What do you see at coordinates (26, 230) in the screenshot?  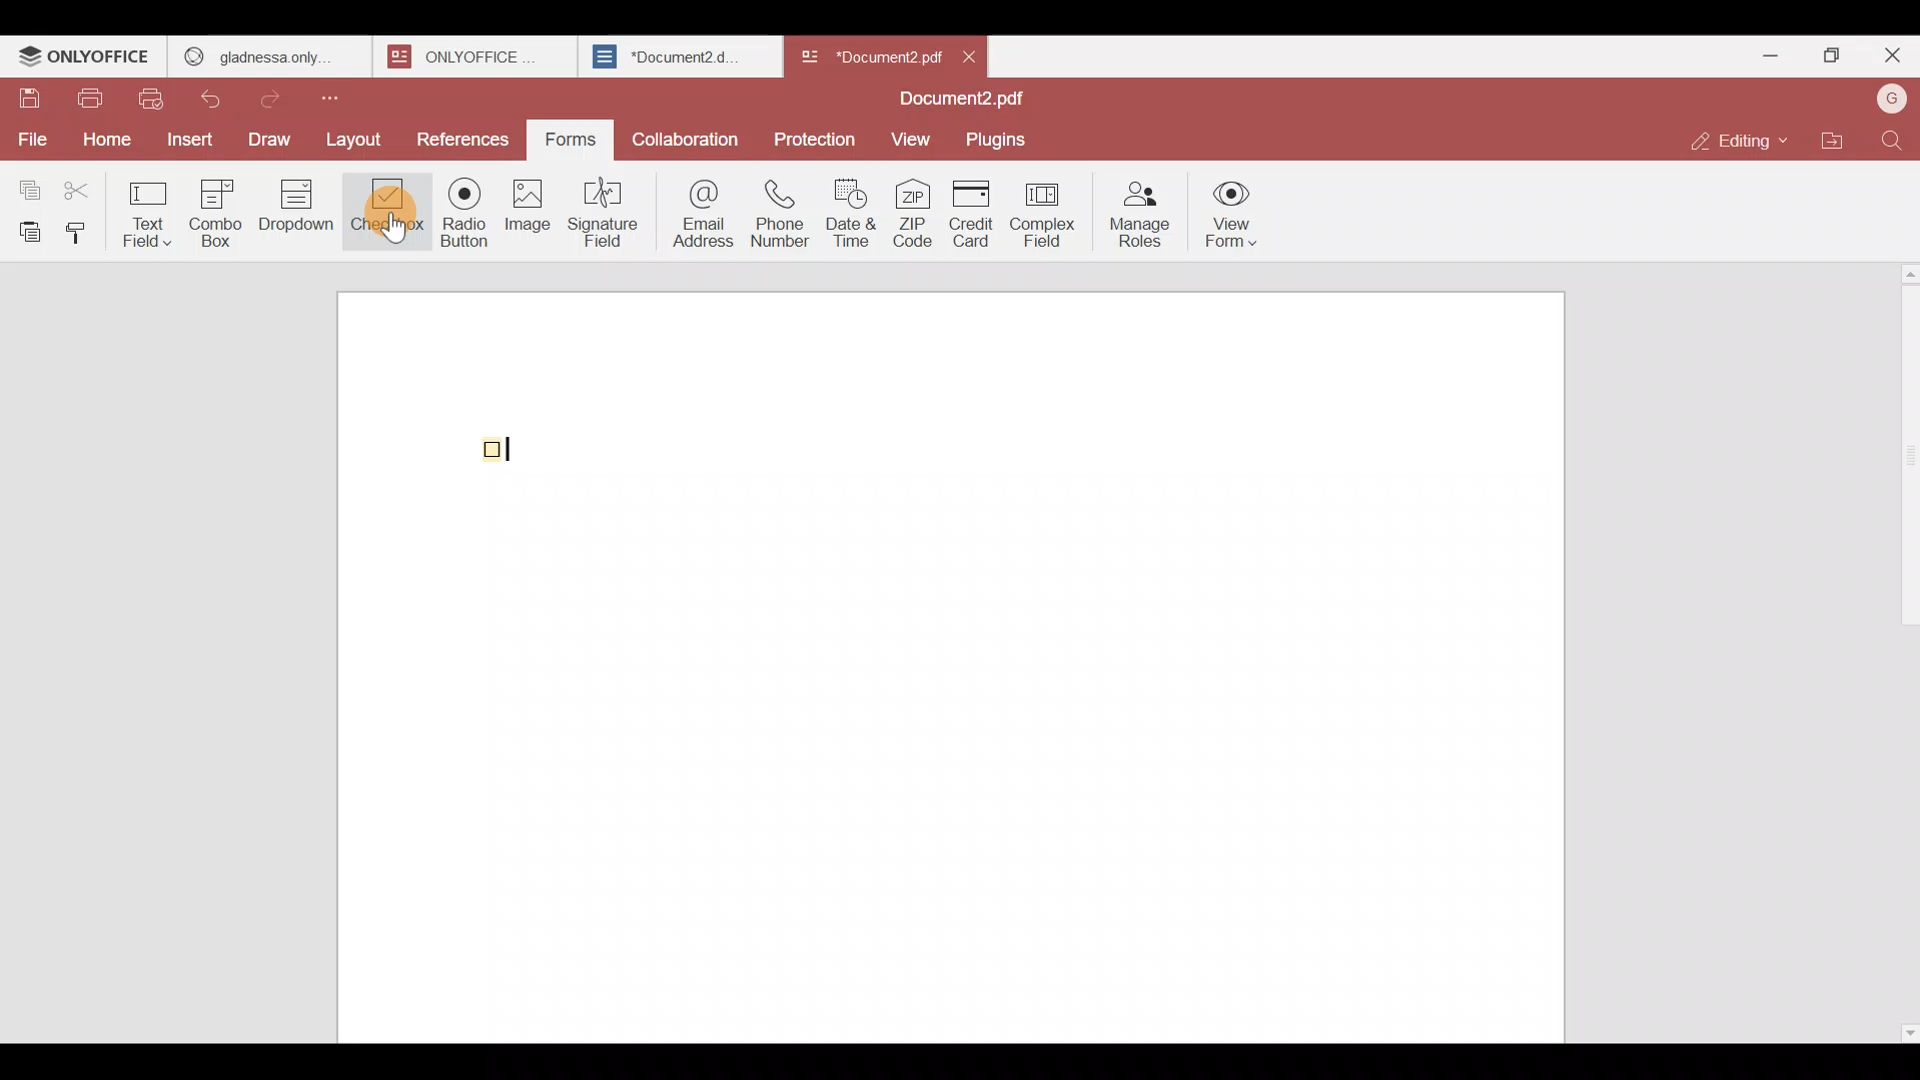 I see `Paste` at bounding box center [26, 230].